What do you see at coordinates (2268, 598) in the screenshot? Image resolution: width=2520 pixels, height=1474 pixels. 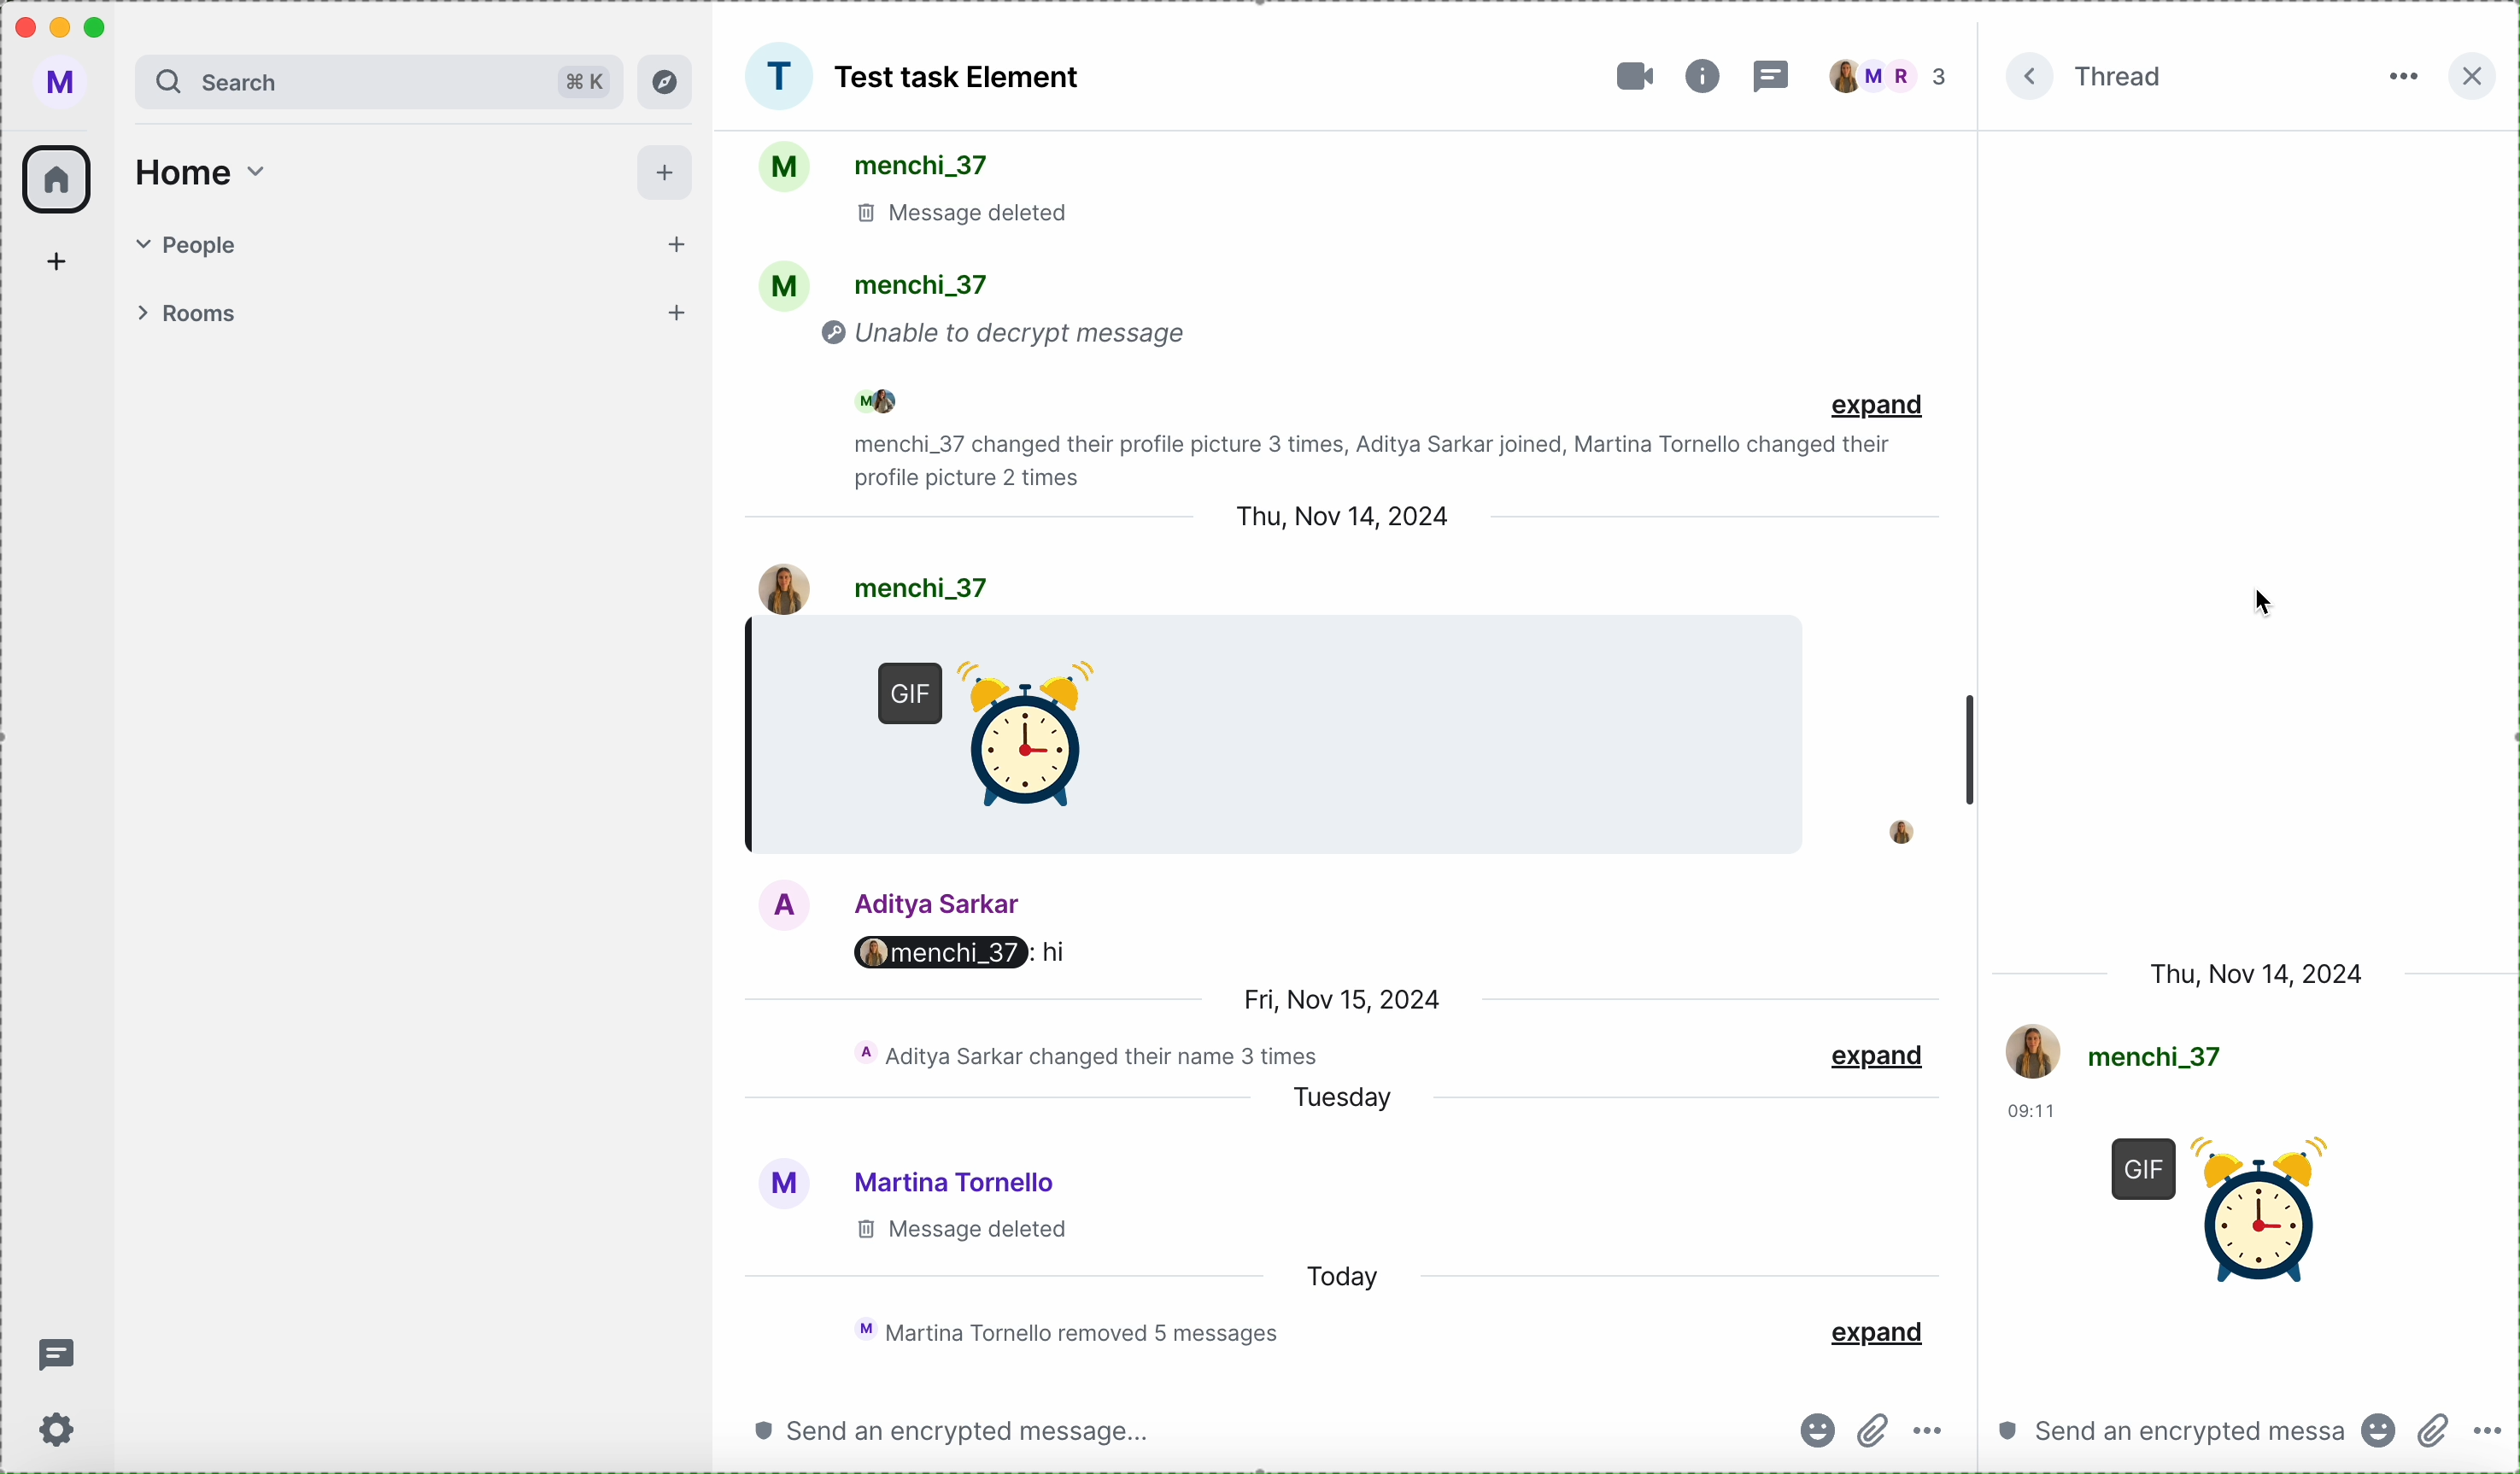 I see `mouse` at bounding box center [2268, 598].